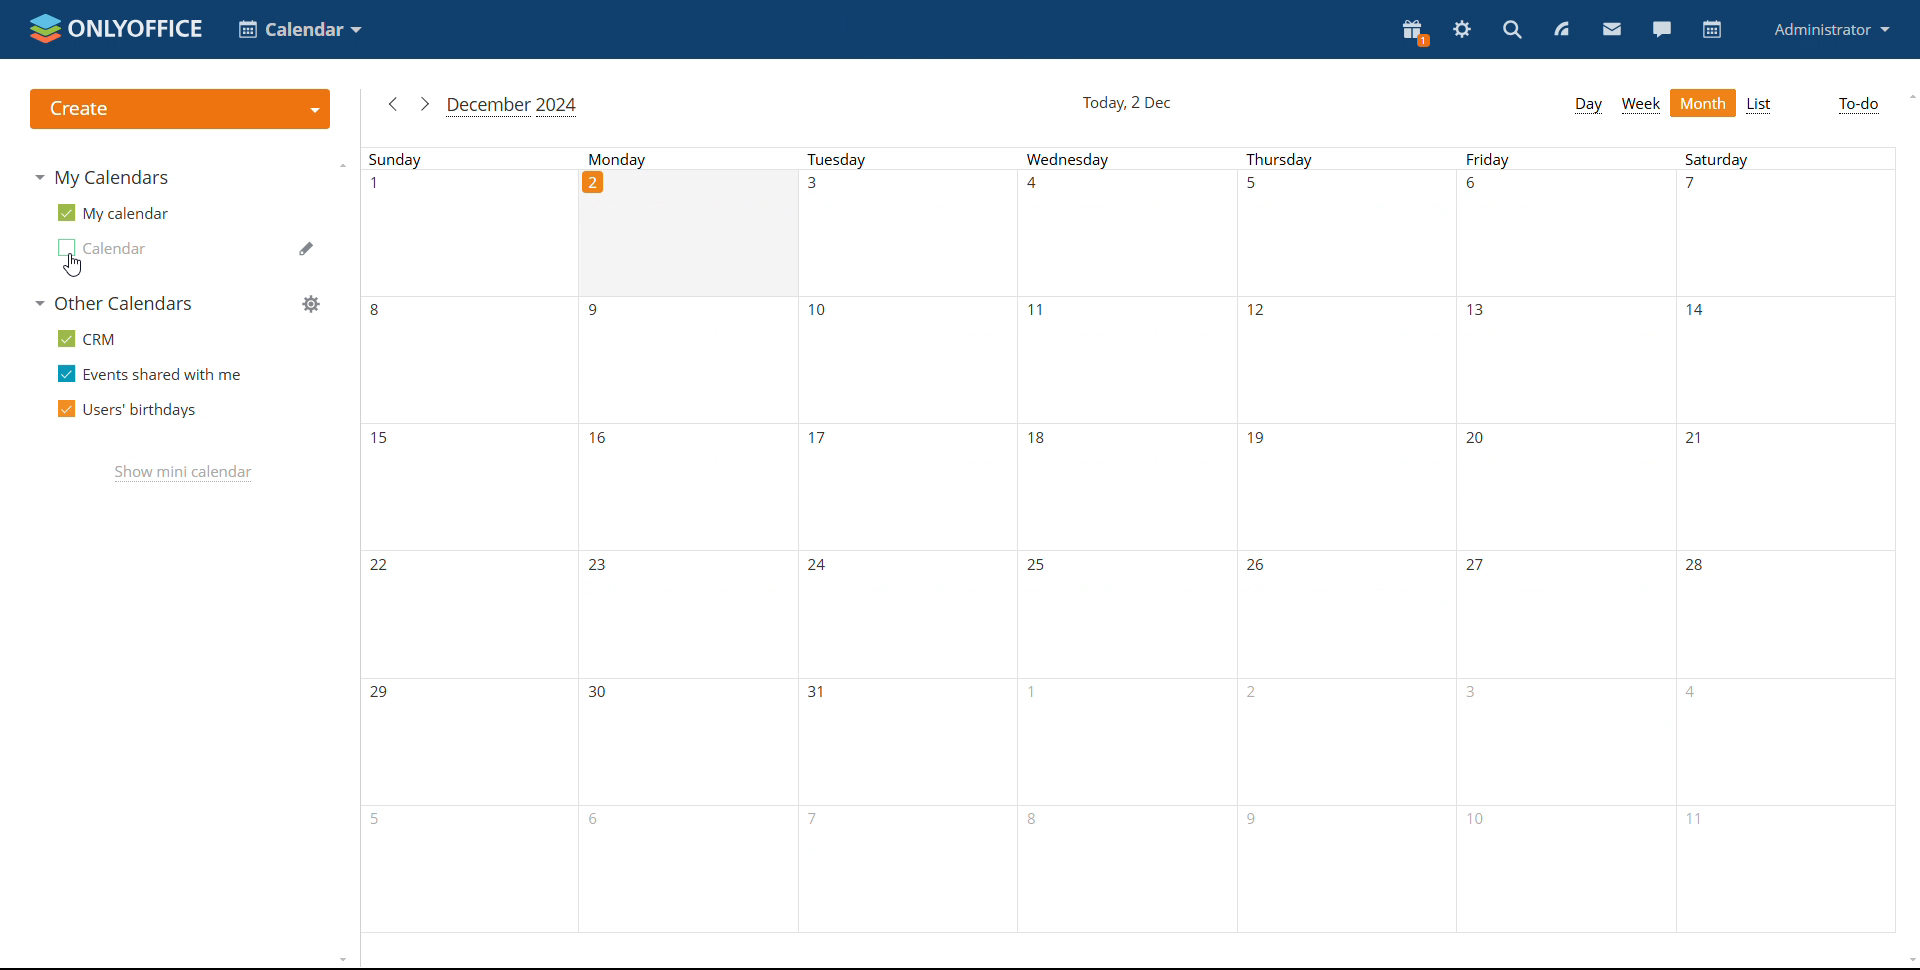 The width and height of the screenshot is (1920, 970). I want to click on 26, so click(1348, 617).